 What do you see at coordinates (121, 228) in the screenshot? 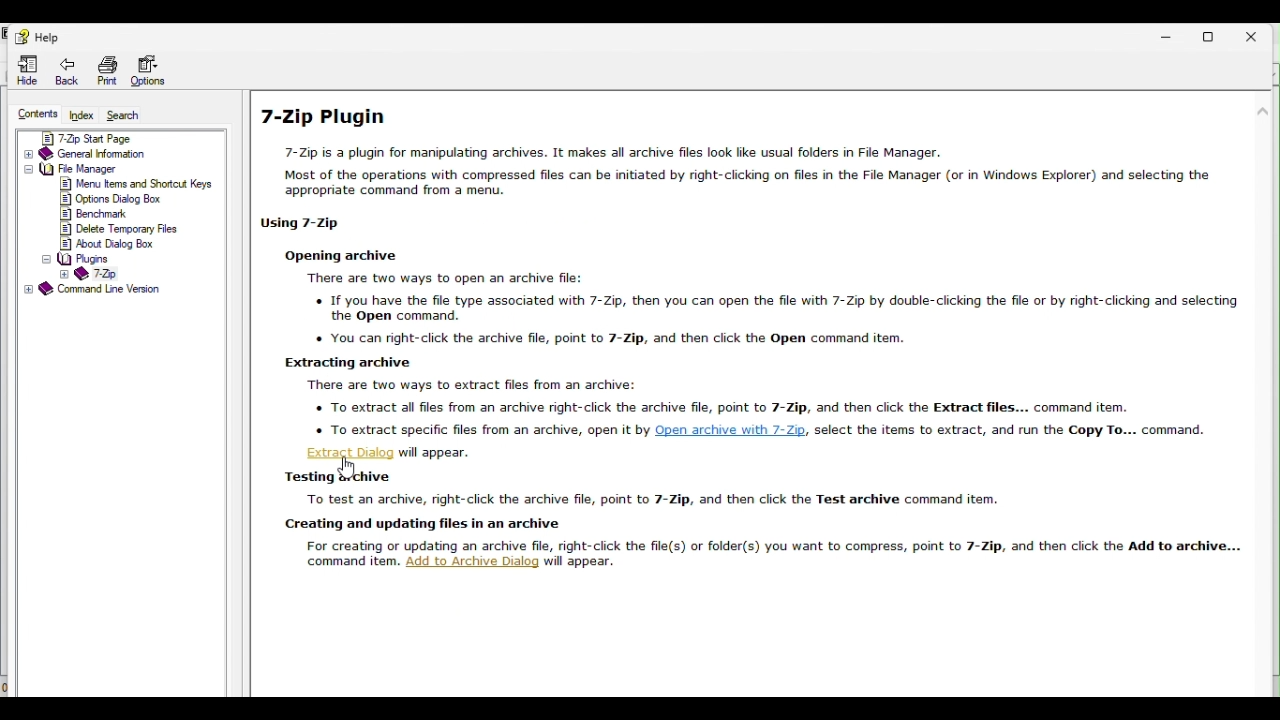
I see `delete` at bounding box center [121, 228].